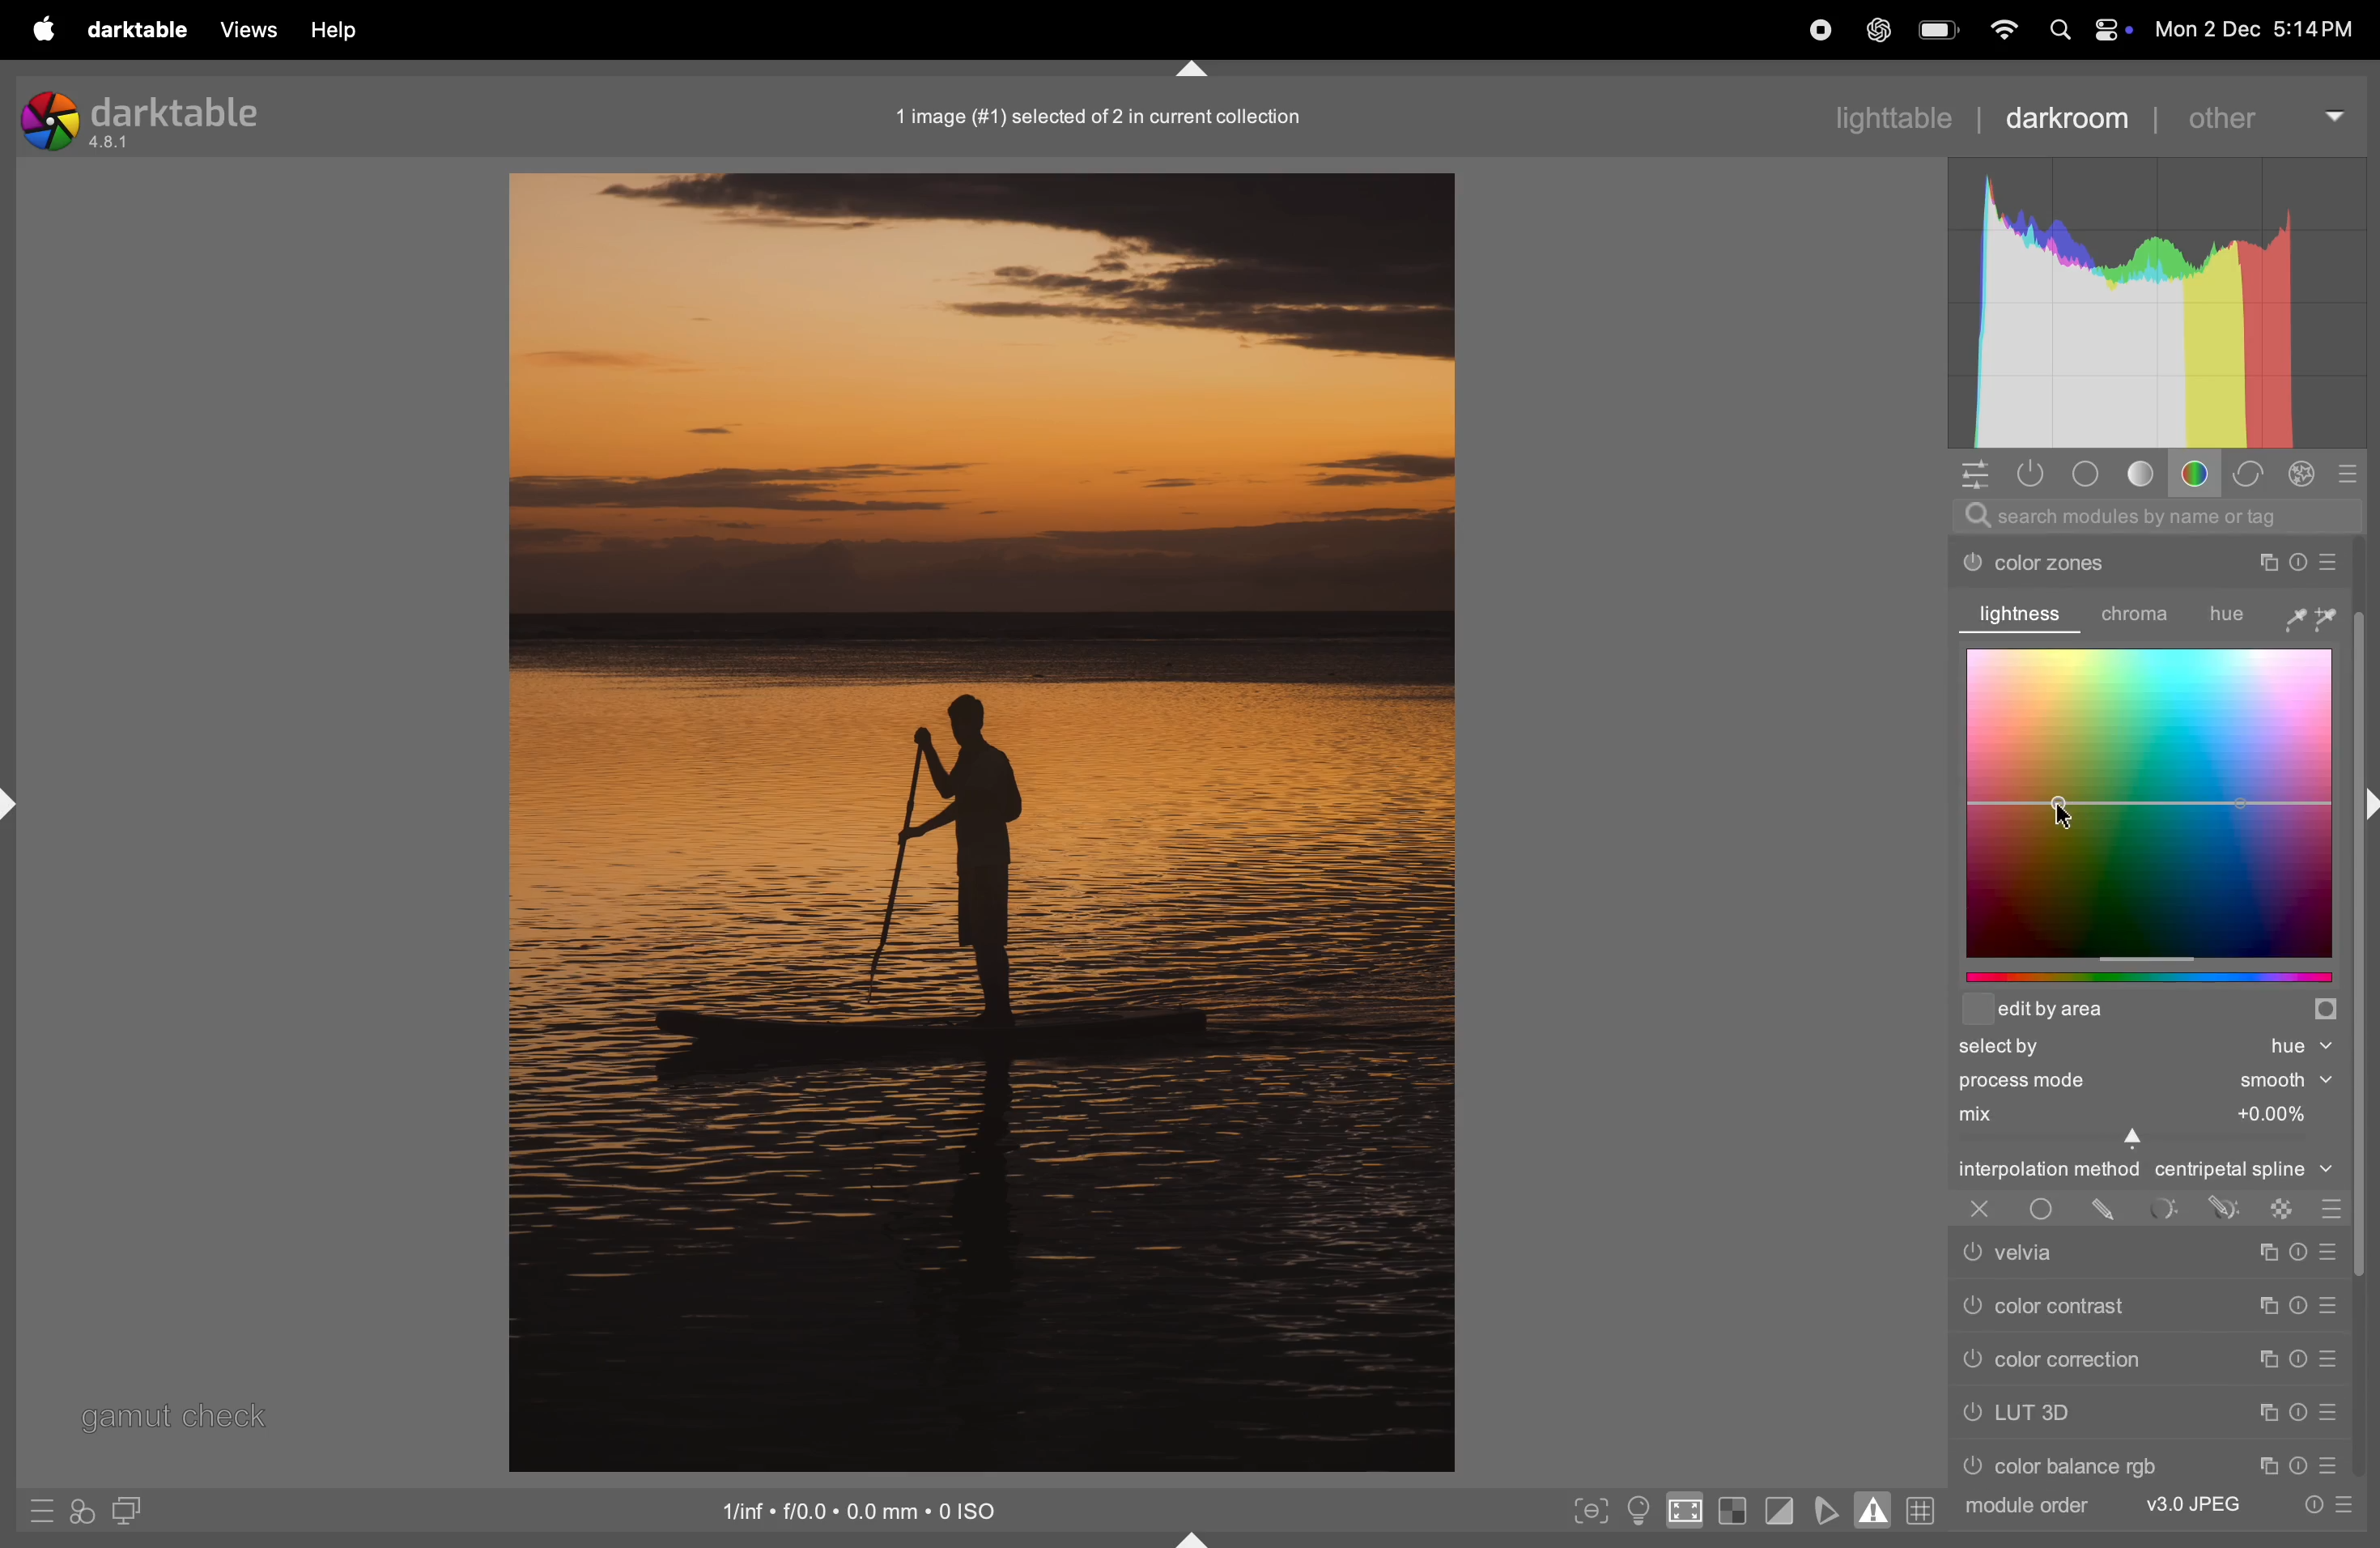  What do you see at coordinates (2148, 802) in the screenshot?
I see `color graphs` at bounding box center [2148, 802].